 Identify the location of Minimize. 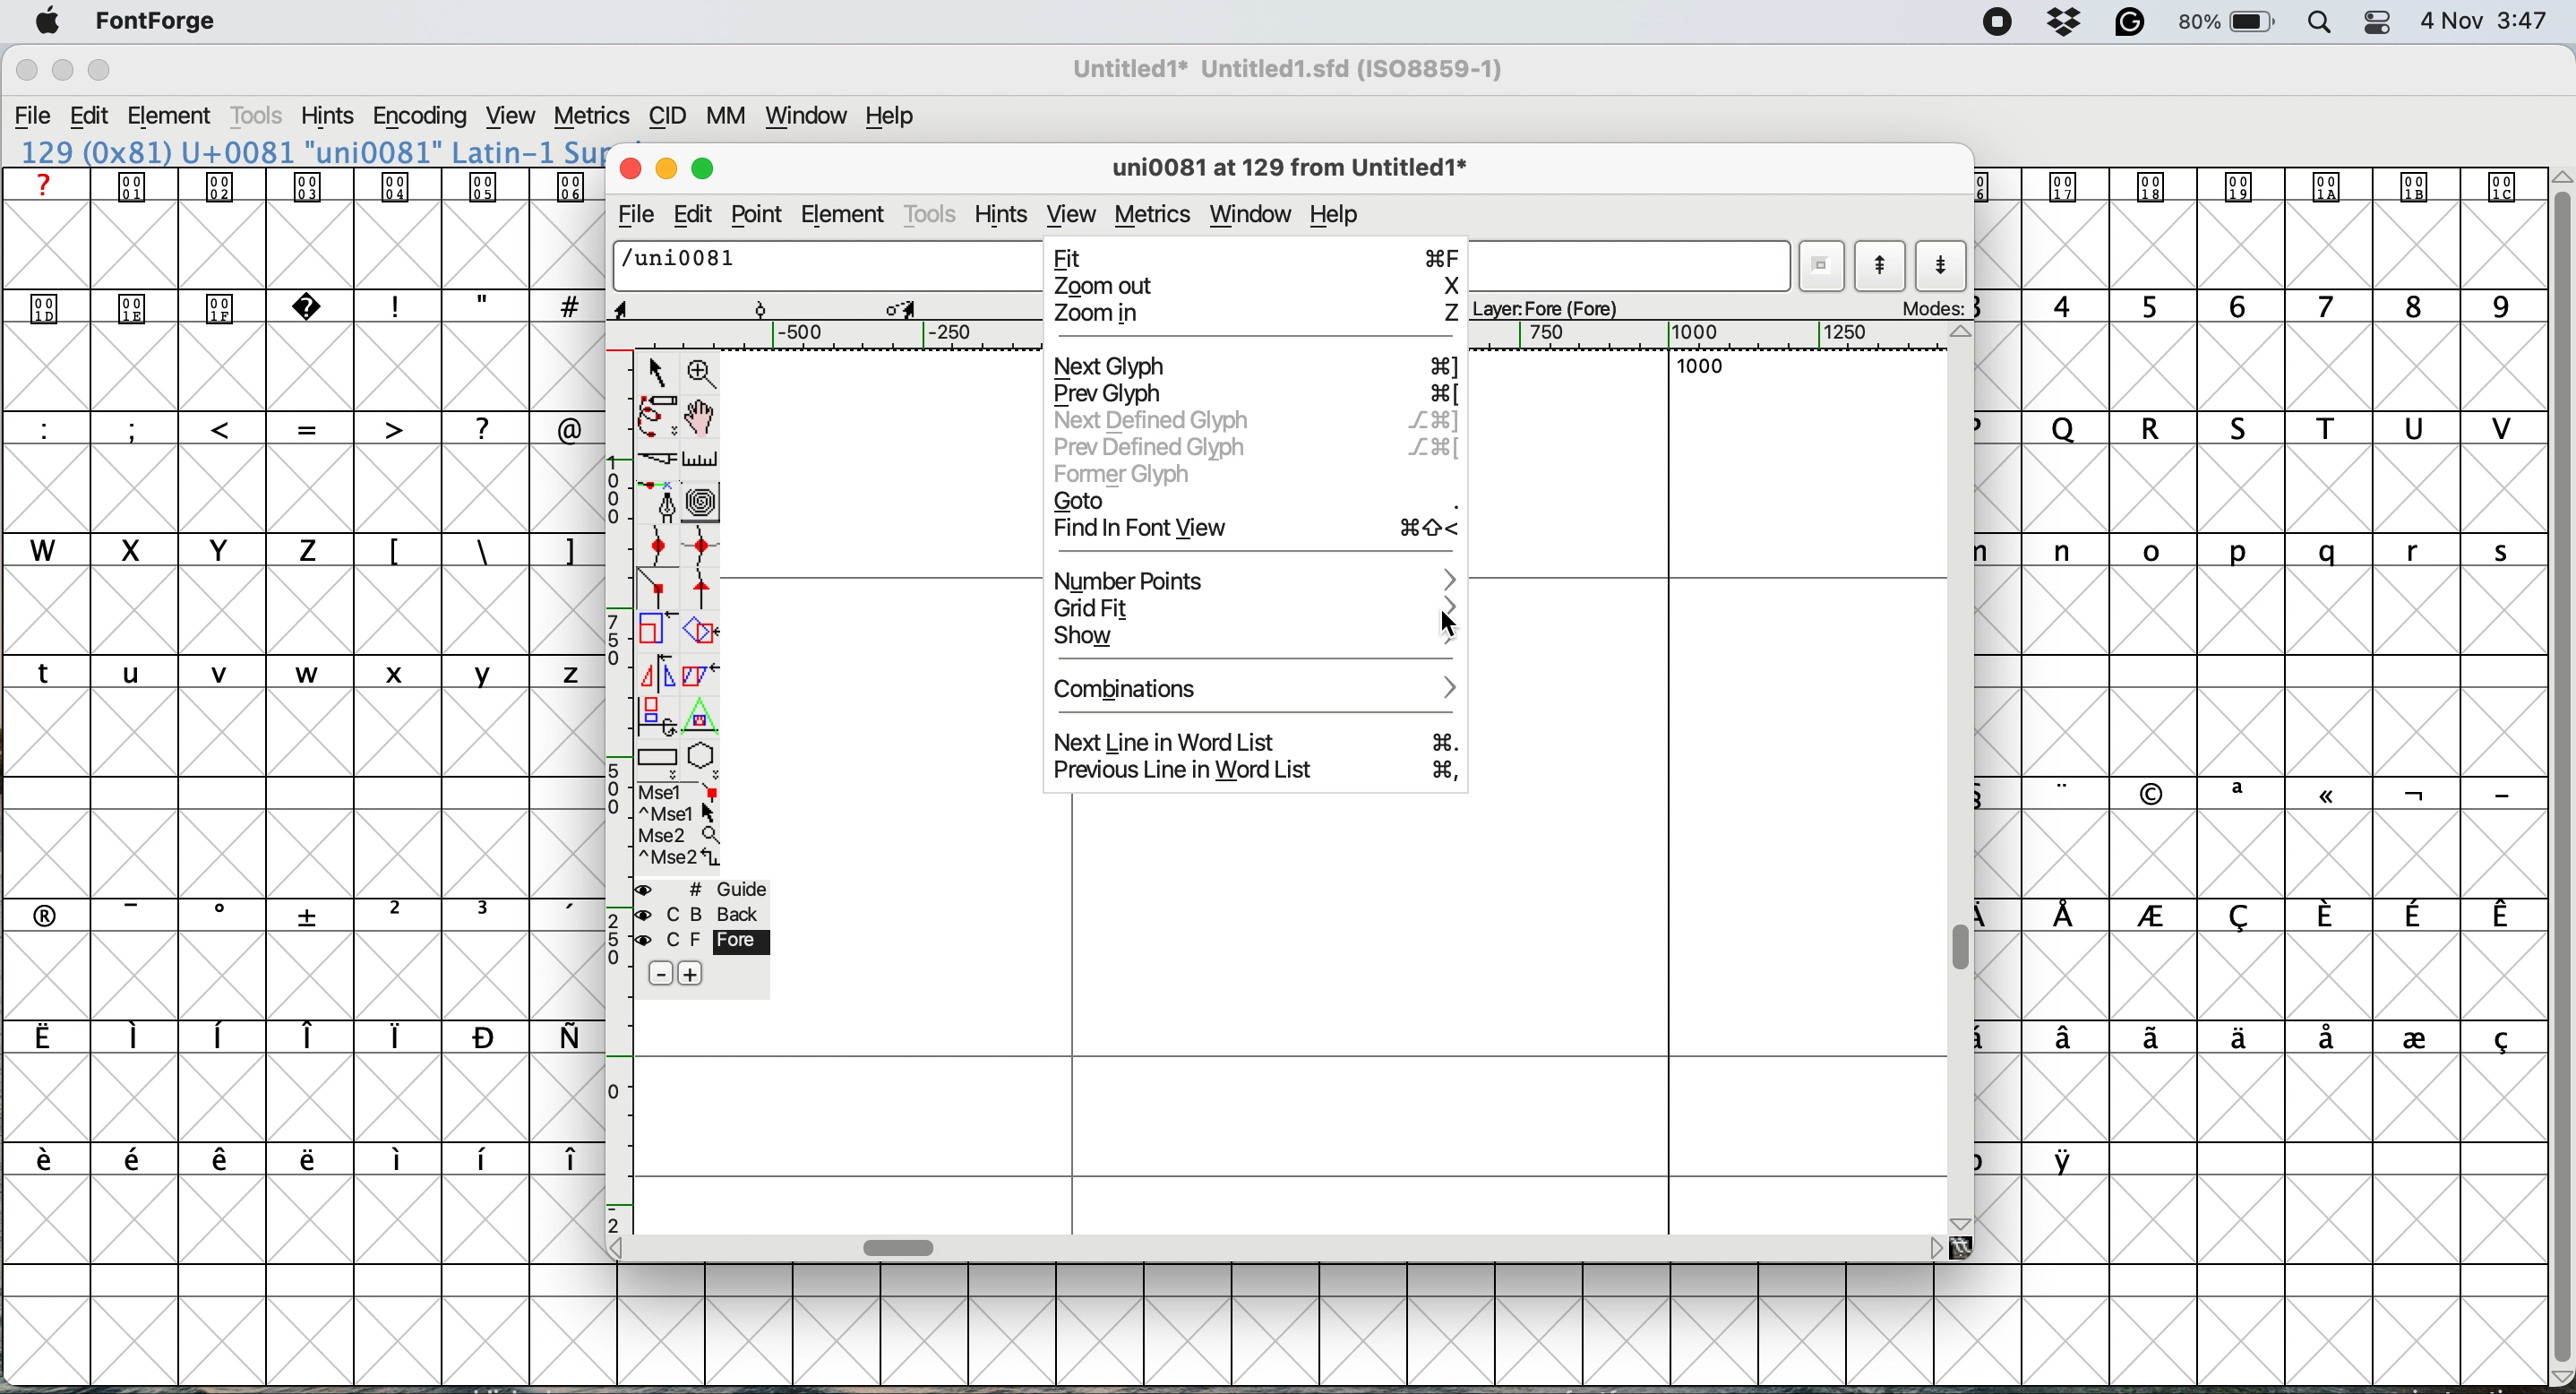
(65, 70).